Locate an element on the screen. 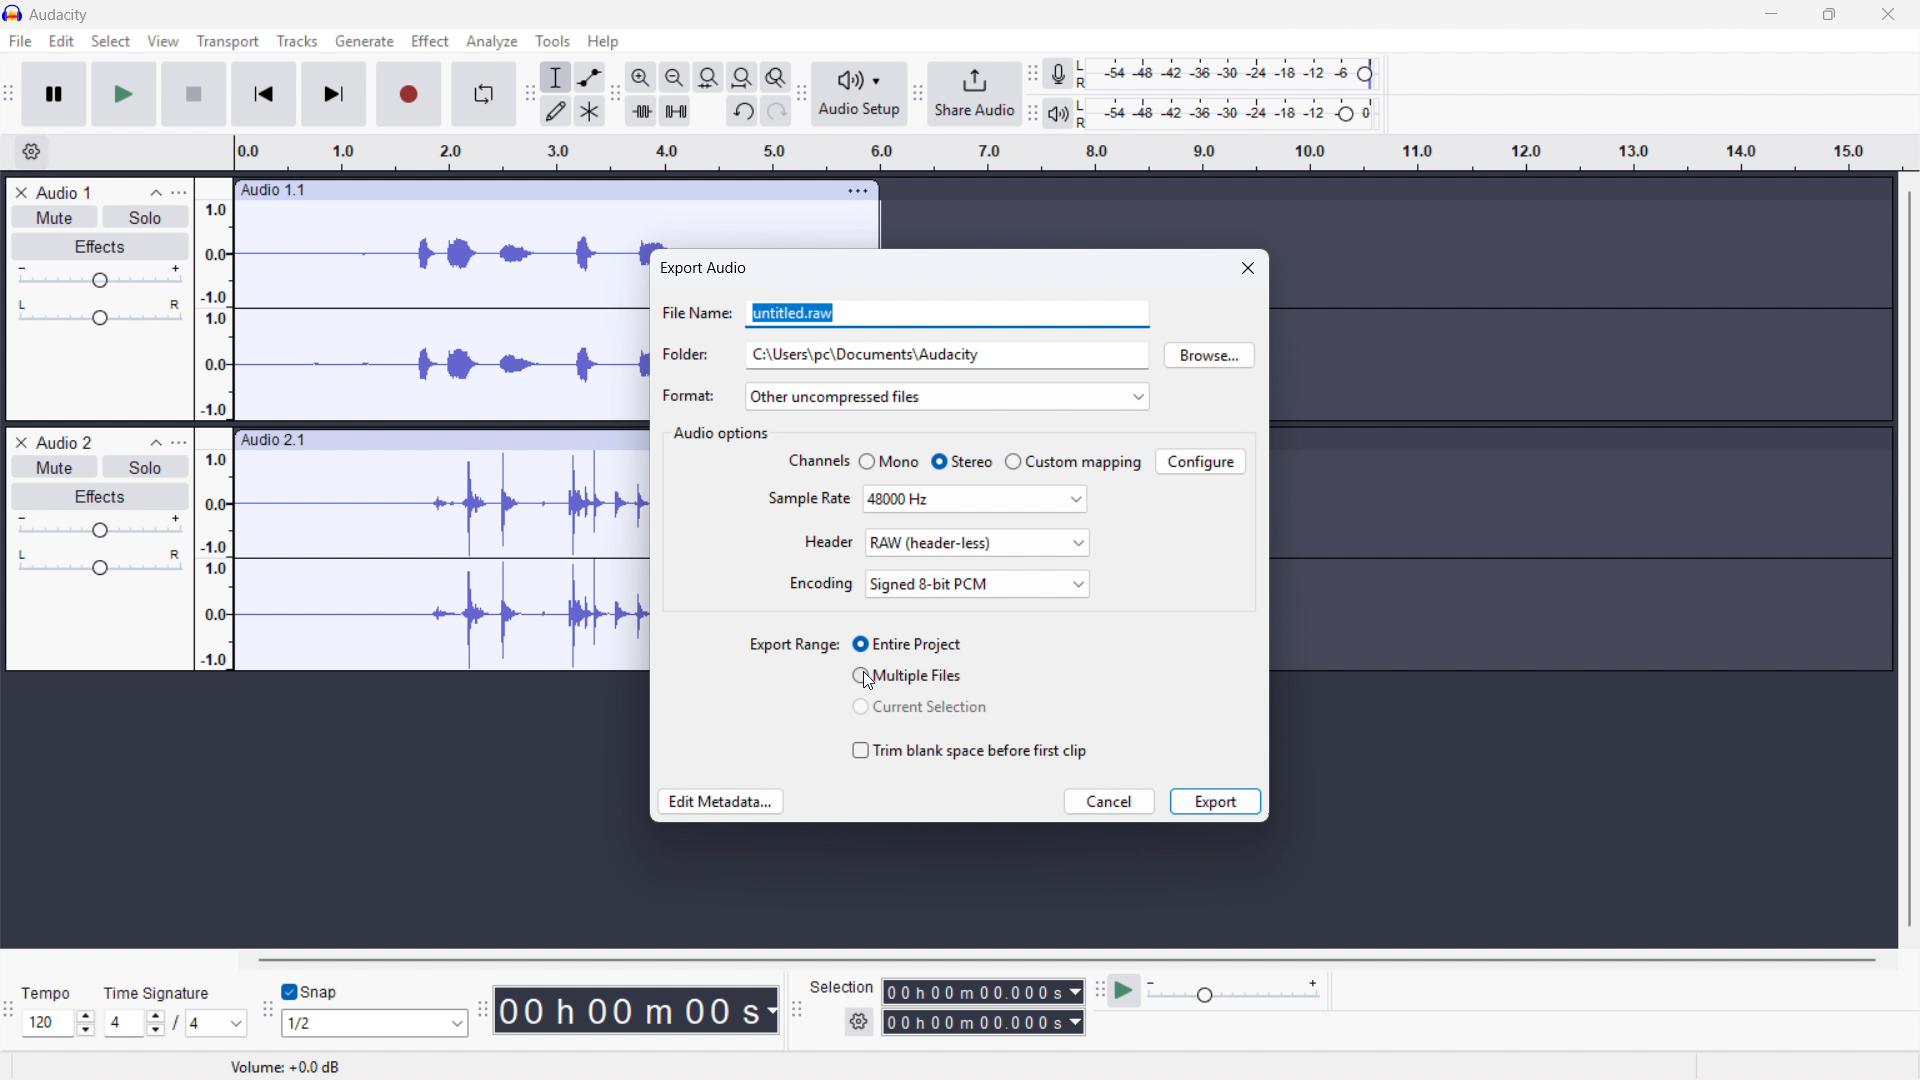 The width and height of the screenshot is (1920, 1080). fit project to width is located at coordinates (742, 76).